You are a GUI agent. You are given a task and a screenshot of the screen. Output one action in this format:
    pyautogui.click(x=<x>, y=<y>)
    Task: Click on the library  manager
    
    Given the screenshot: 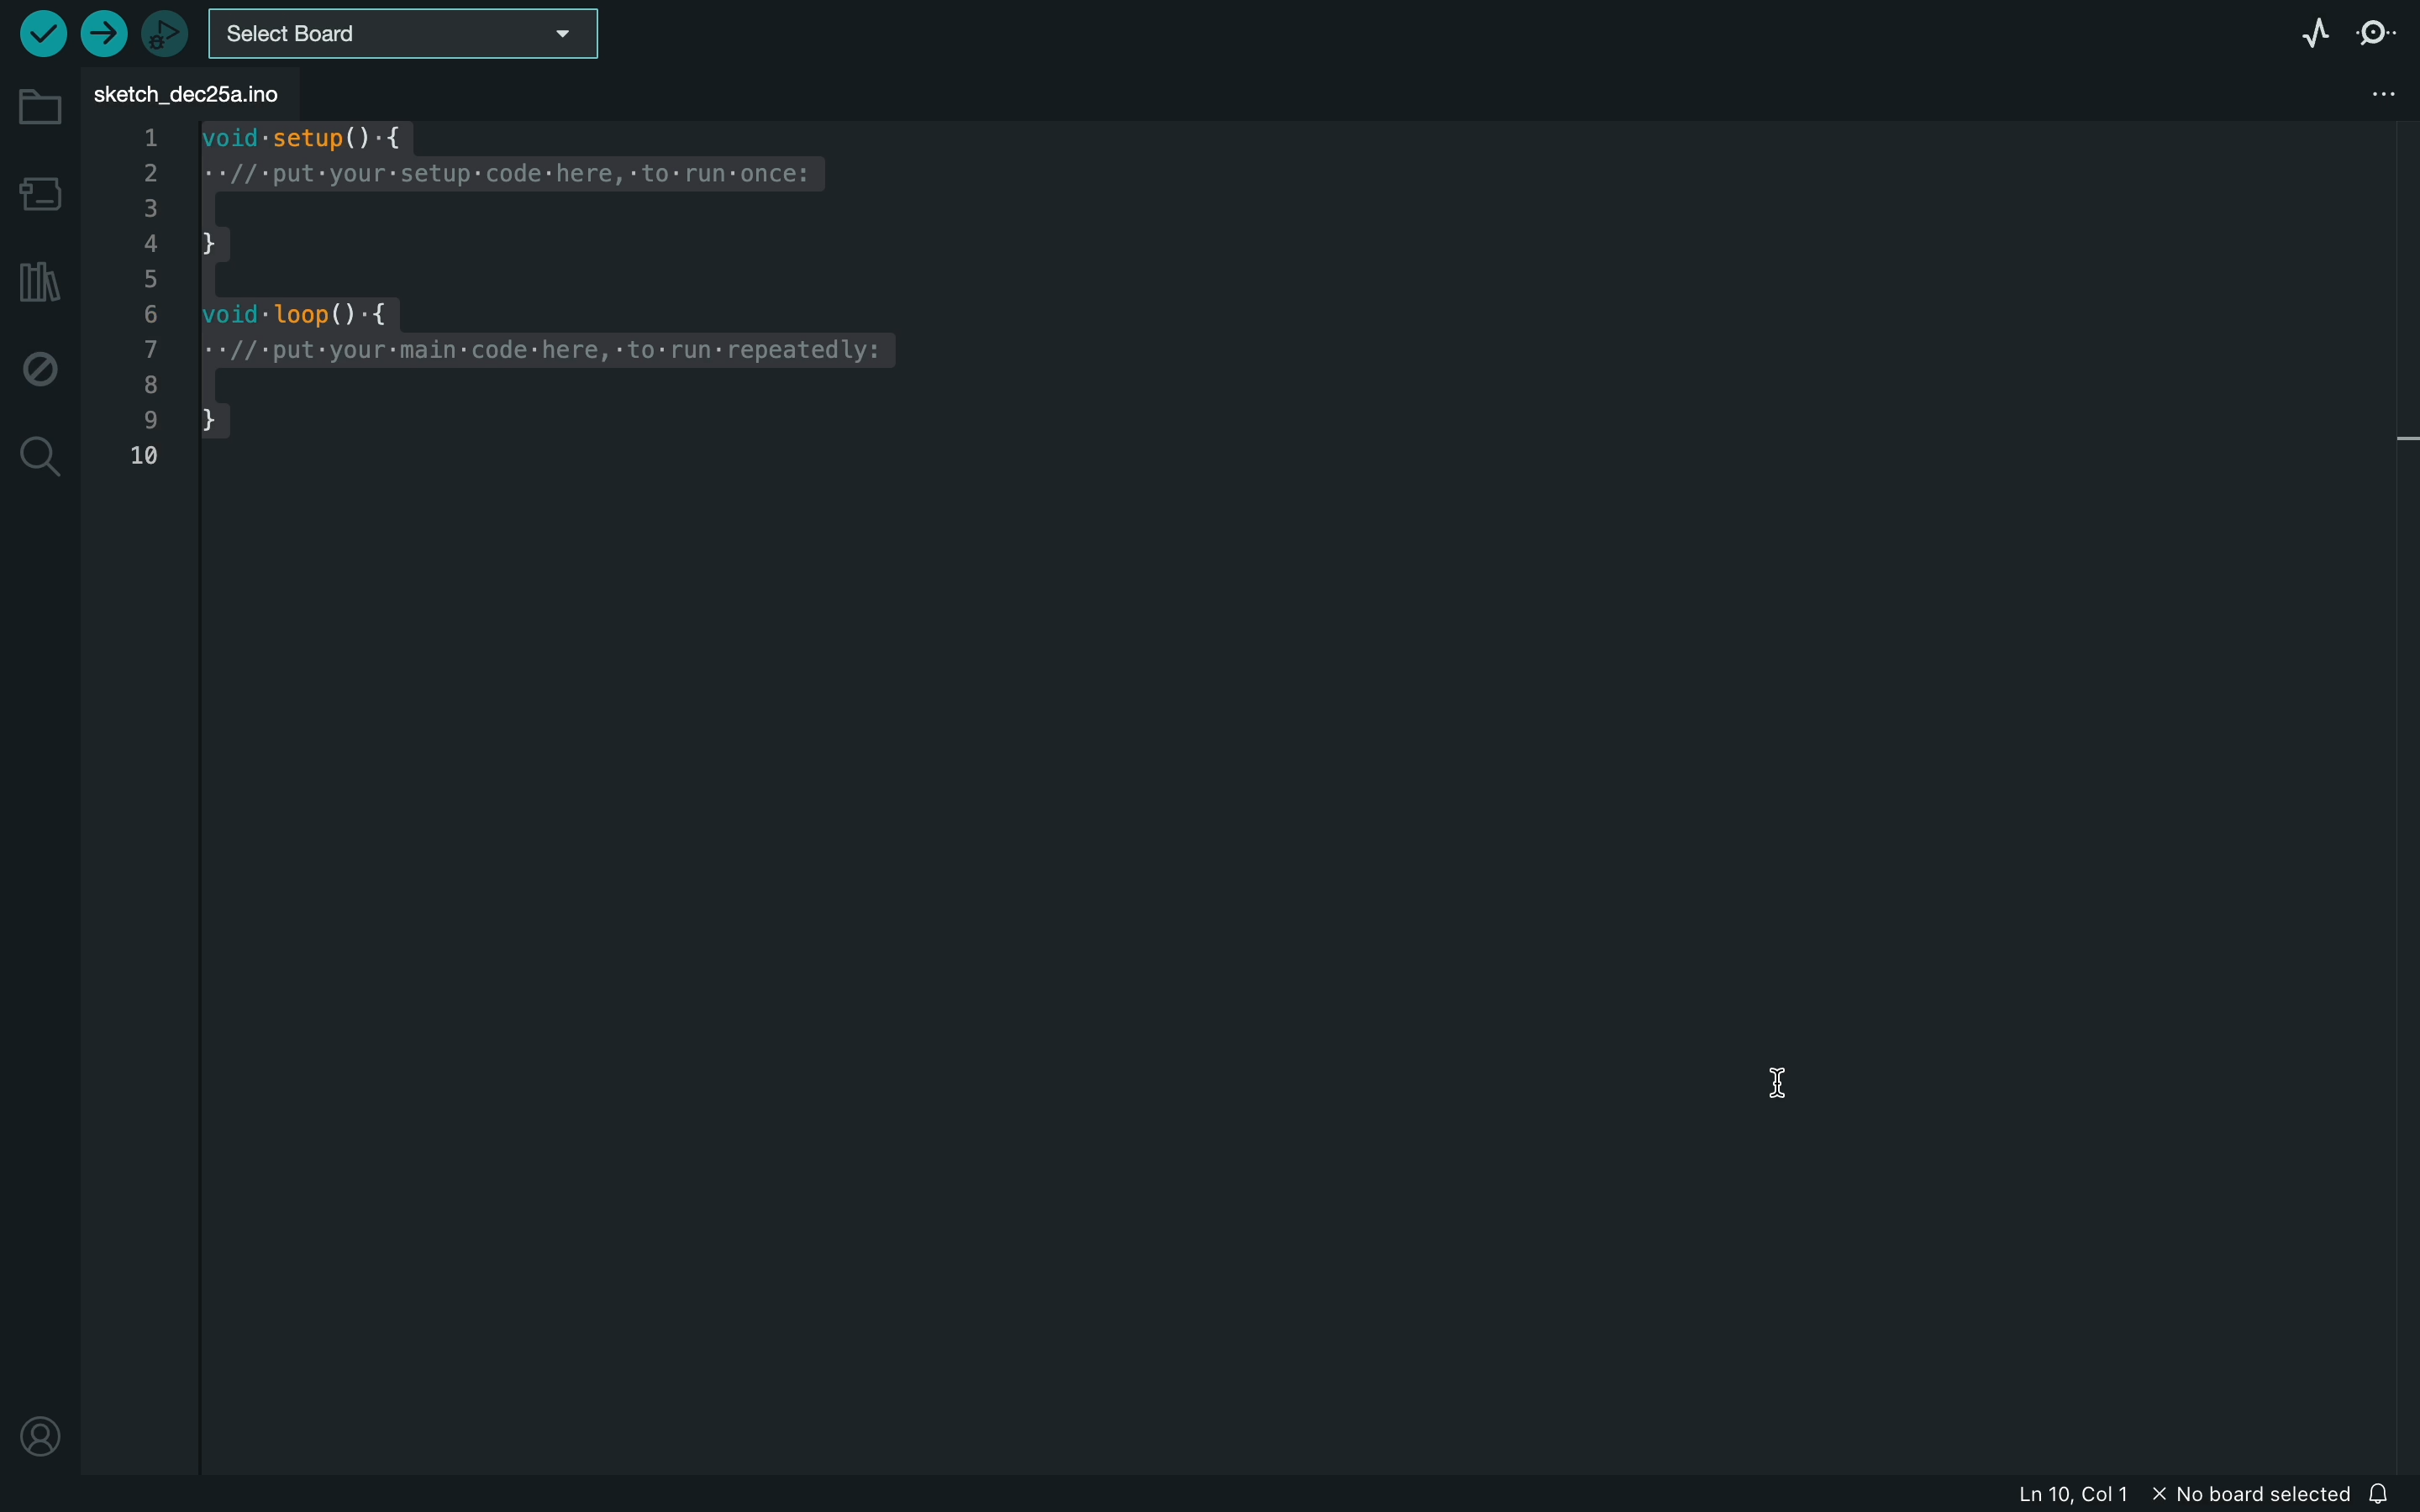 What is the action you would take?
    pyautogui.click(x=40, y=284)
    